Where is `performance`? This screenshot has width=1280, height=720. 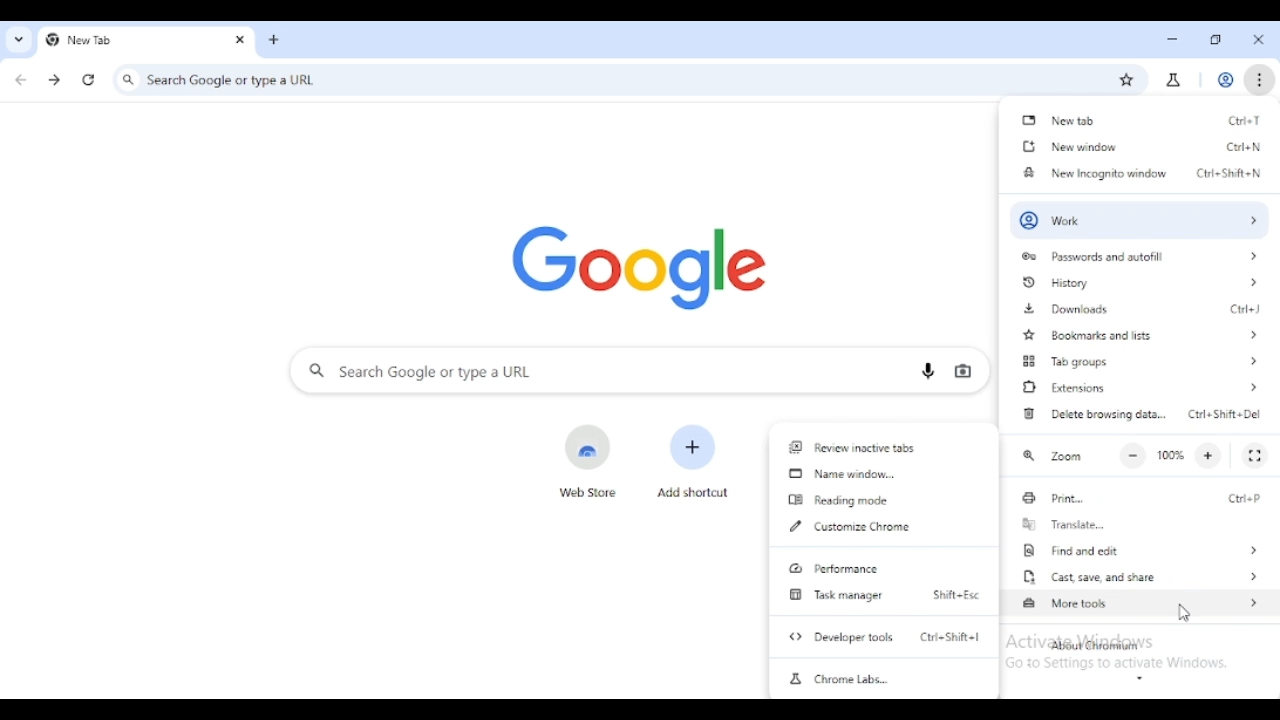 performance is located at coordinates (832, 568).